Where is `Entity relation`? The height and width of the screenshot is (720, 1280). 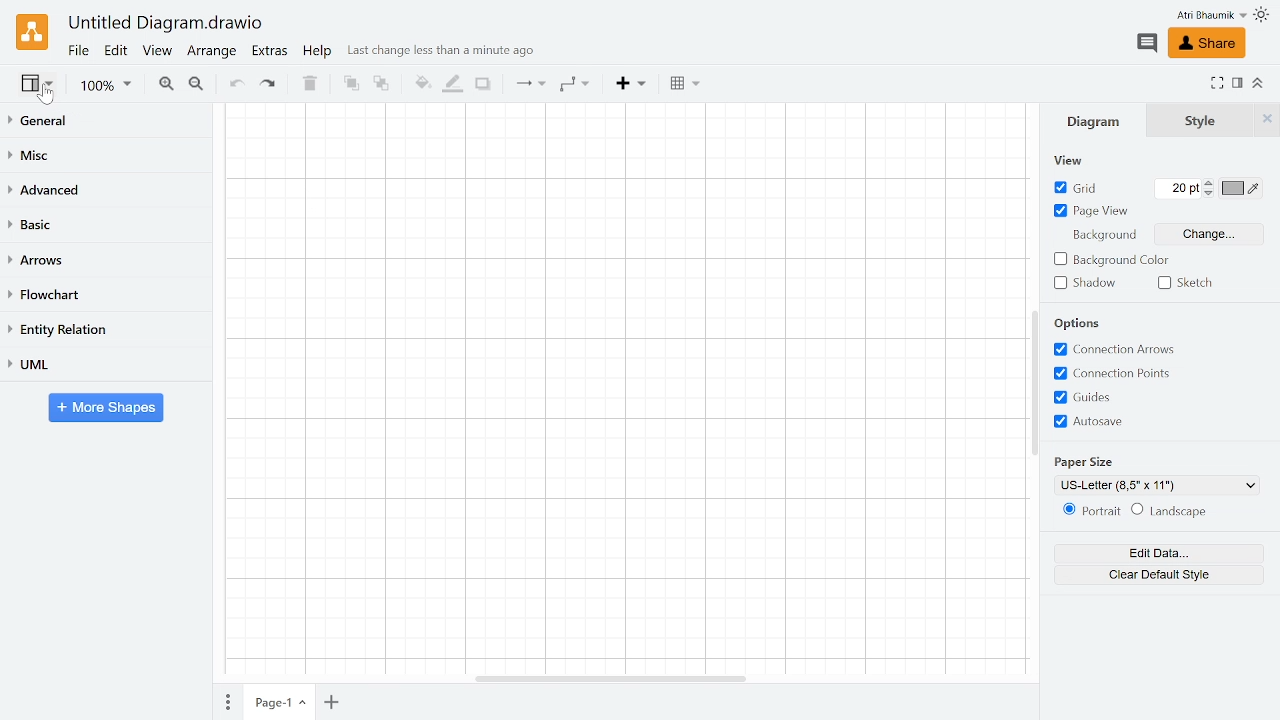 Entity relation is located at coordinates (102, 328).